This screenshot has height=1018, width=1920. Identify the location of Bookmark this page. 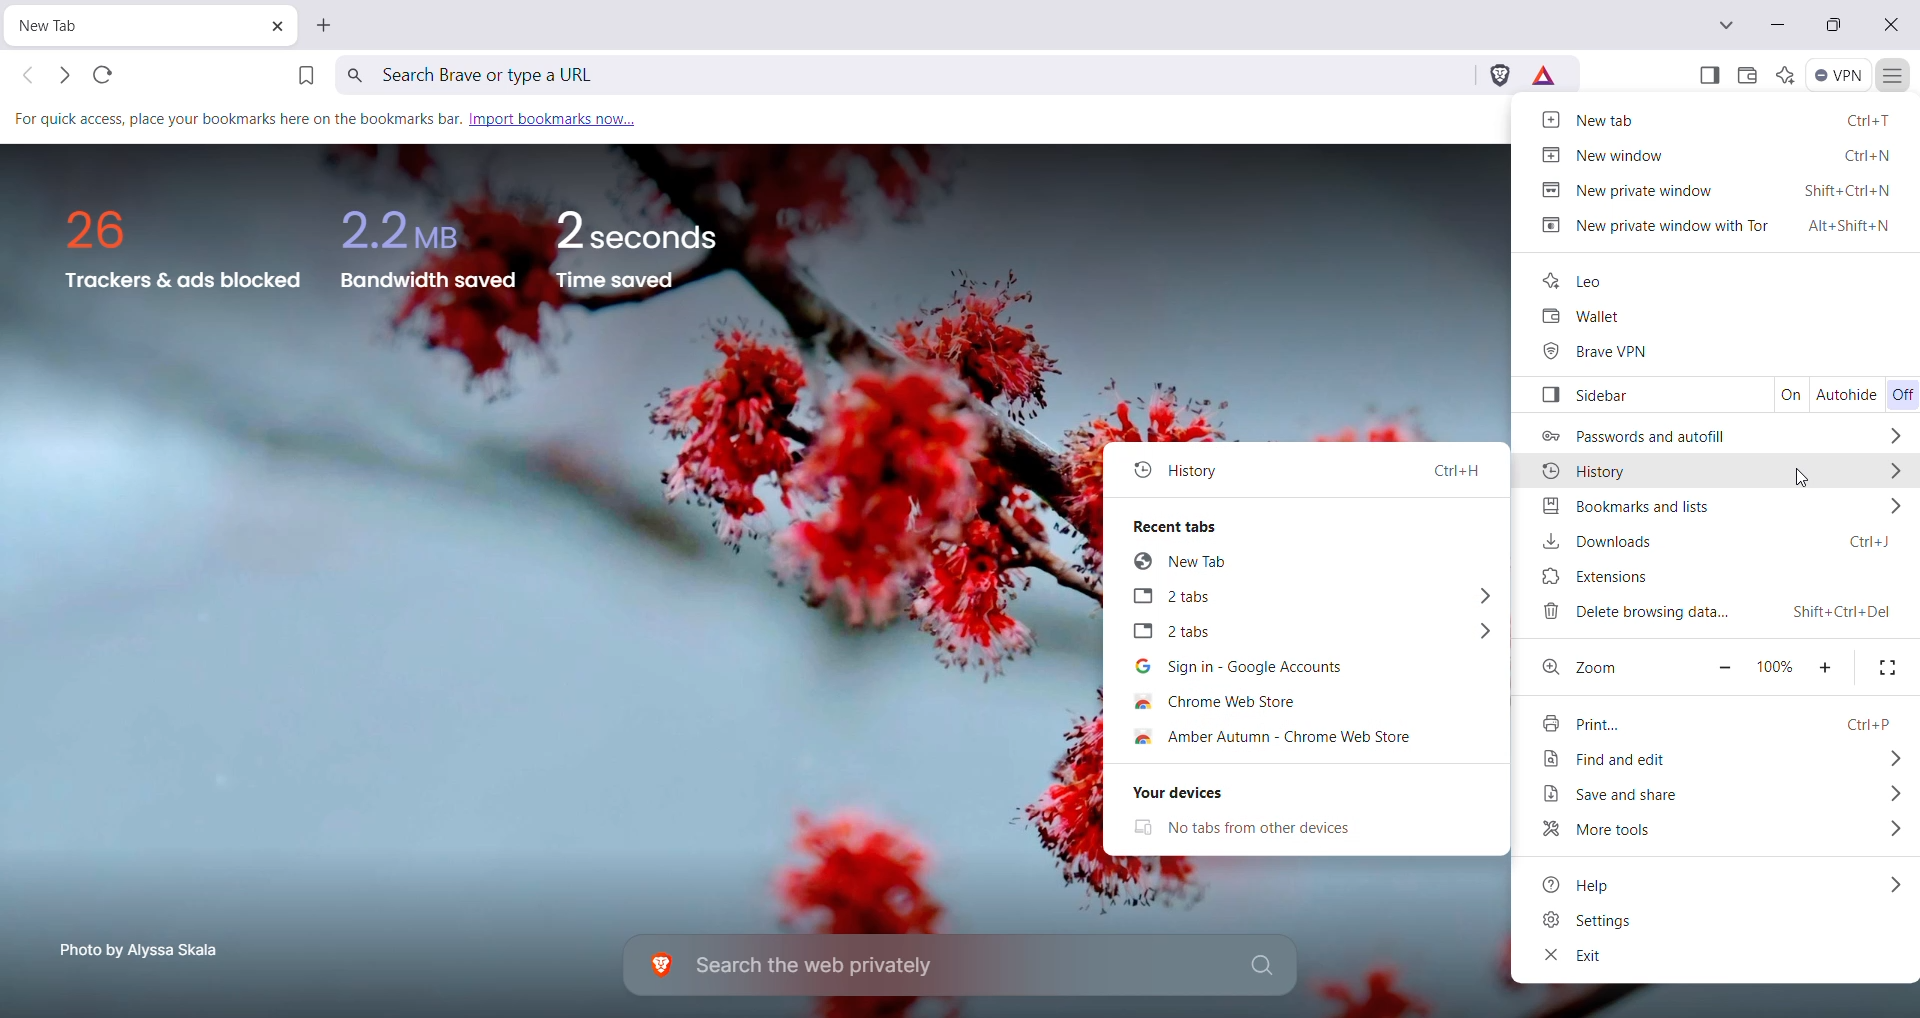
(303, 74).